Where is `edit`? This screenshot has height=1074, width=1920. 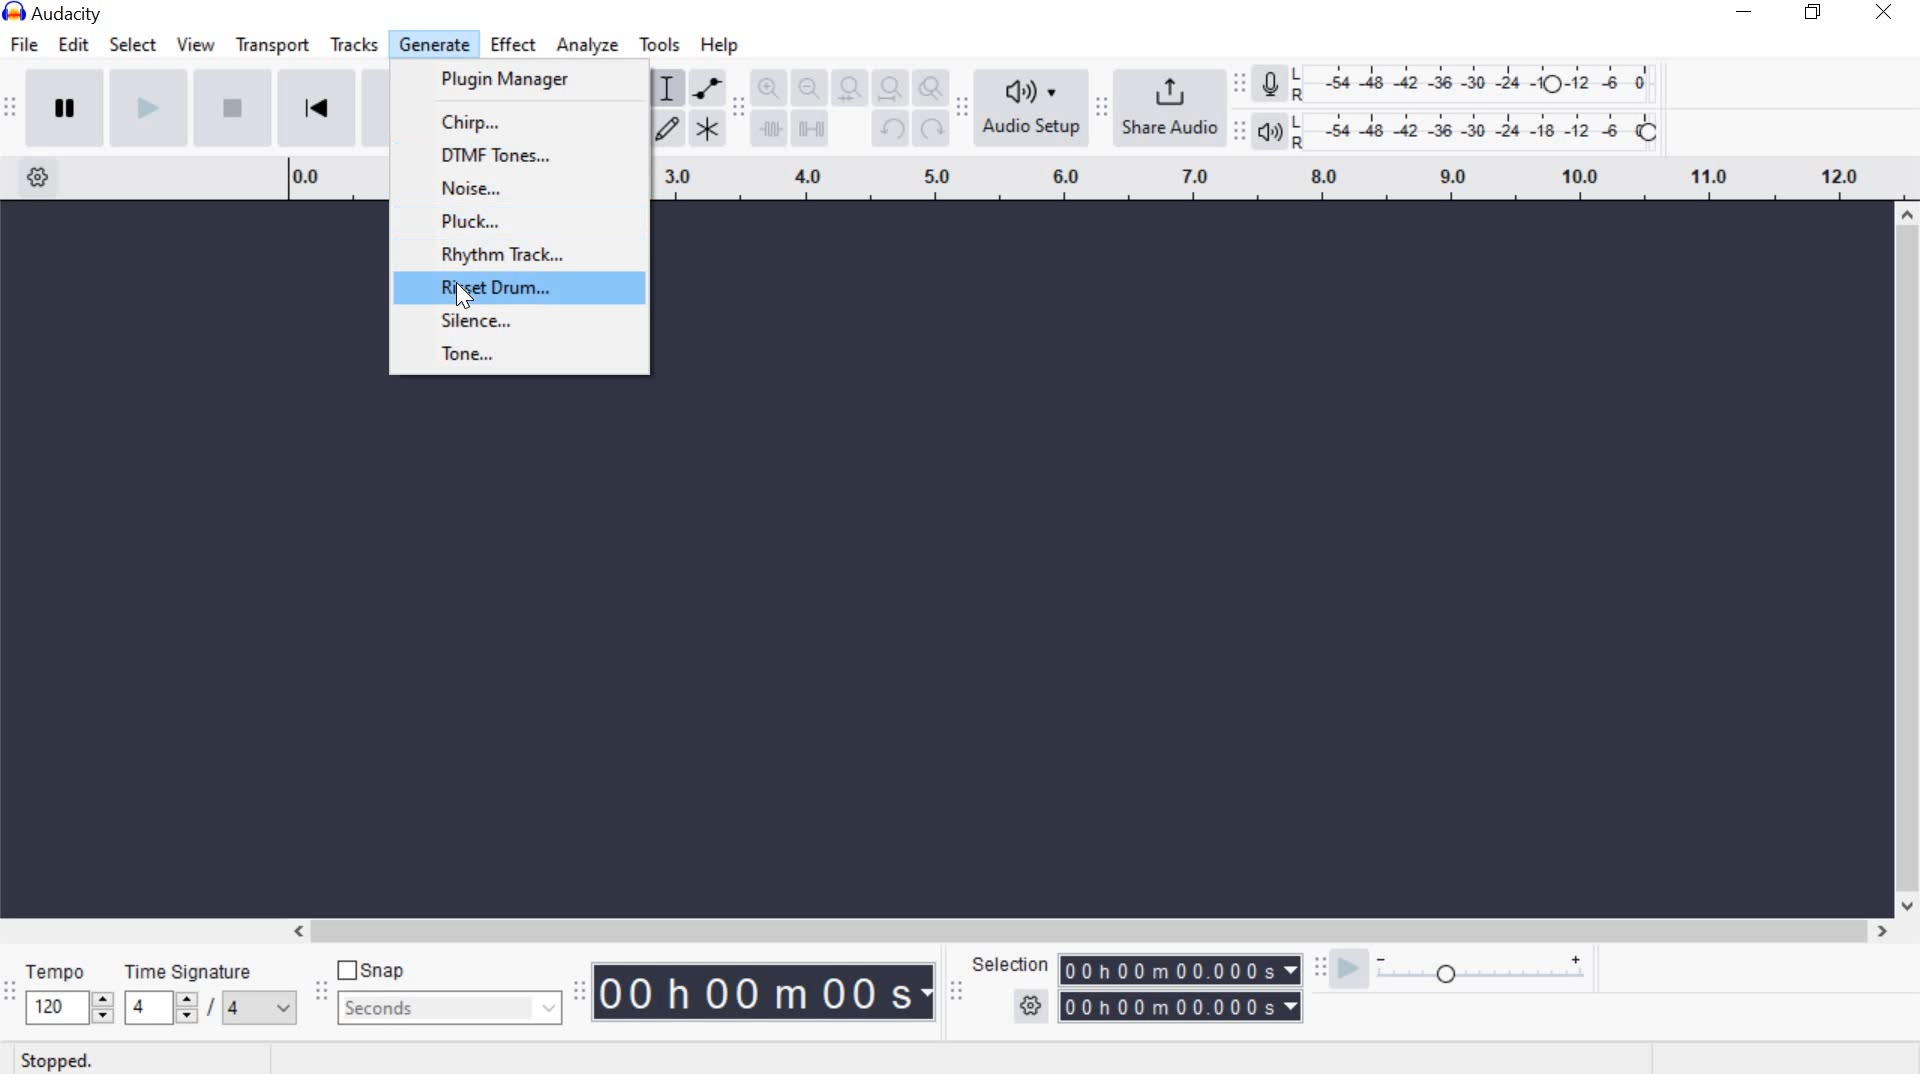 edit is located at coordinates (77, 44).